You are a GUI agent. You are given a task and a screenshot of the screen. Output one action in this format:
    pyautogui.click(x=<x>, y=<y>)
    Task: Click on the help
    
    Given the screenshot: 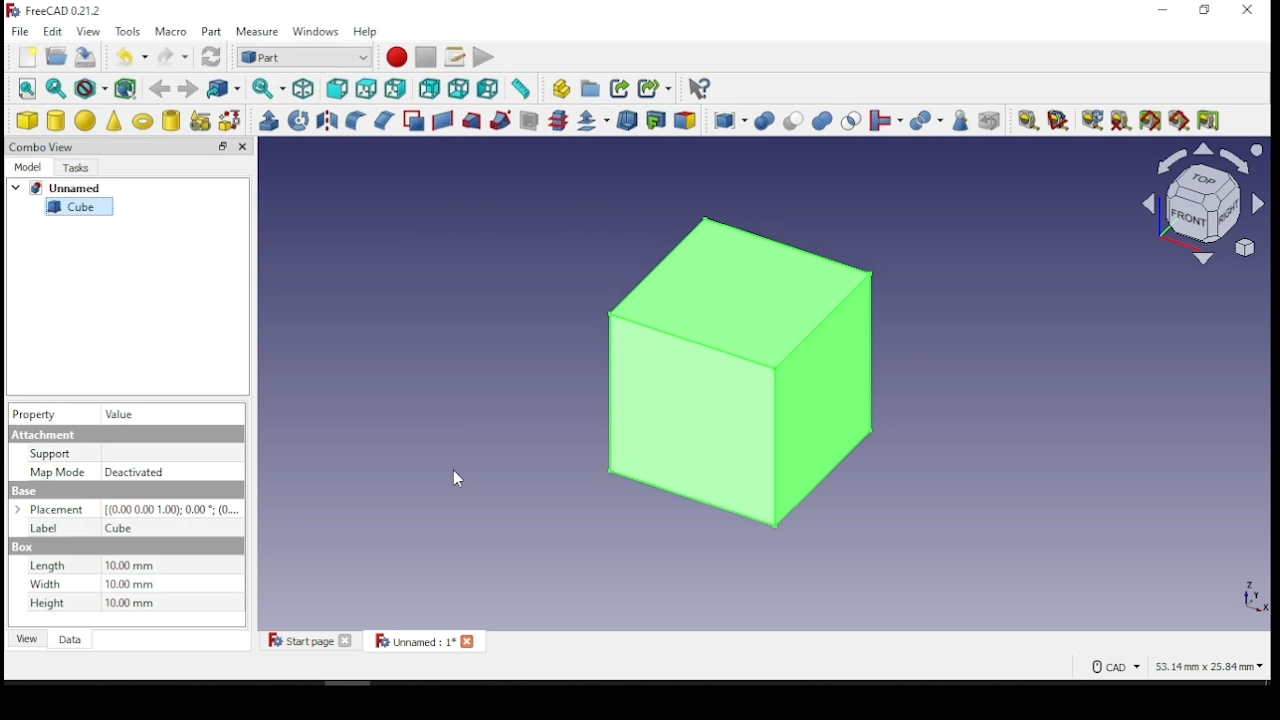 What is the action you would take?
    pyautogui.click(x=366, y=31)
    